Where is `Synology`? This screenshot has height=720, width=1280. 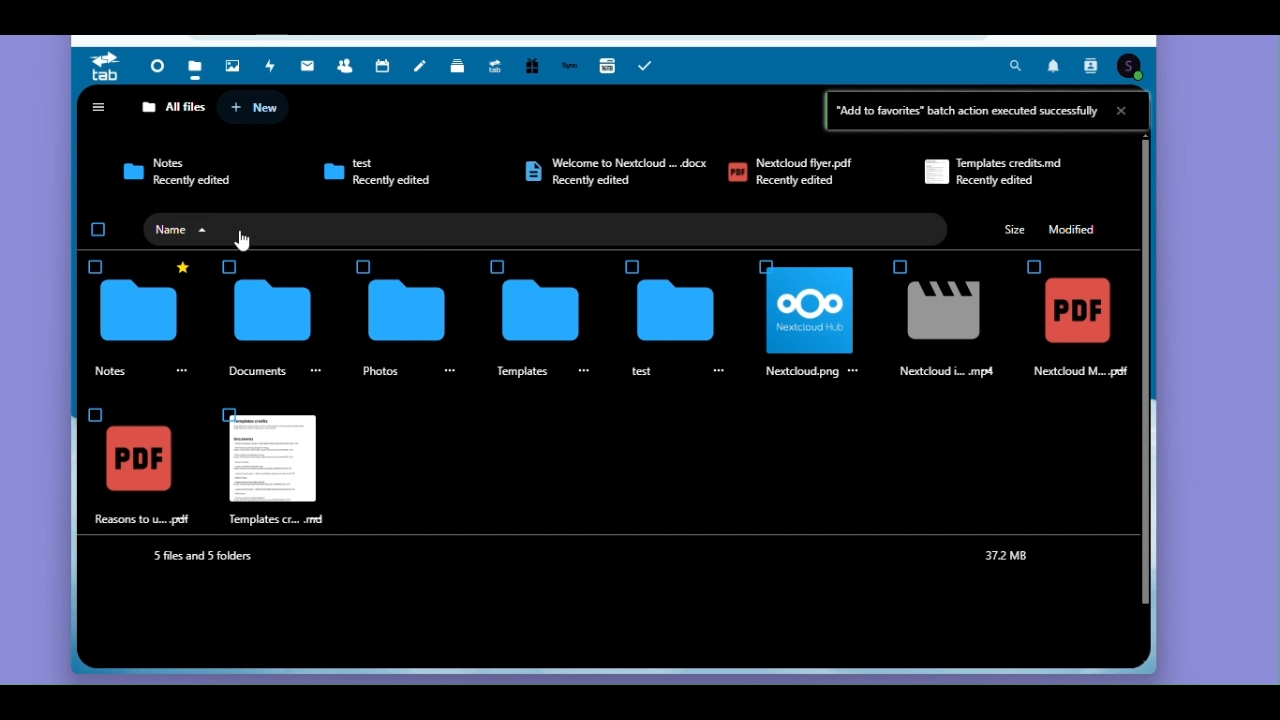
Synology is located at coordinates (566, 65).